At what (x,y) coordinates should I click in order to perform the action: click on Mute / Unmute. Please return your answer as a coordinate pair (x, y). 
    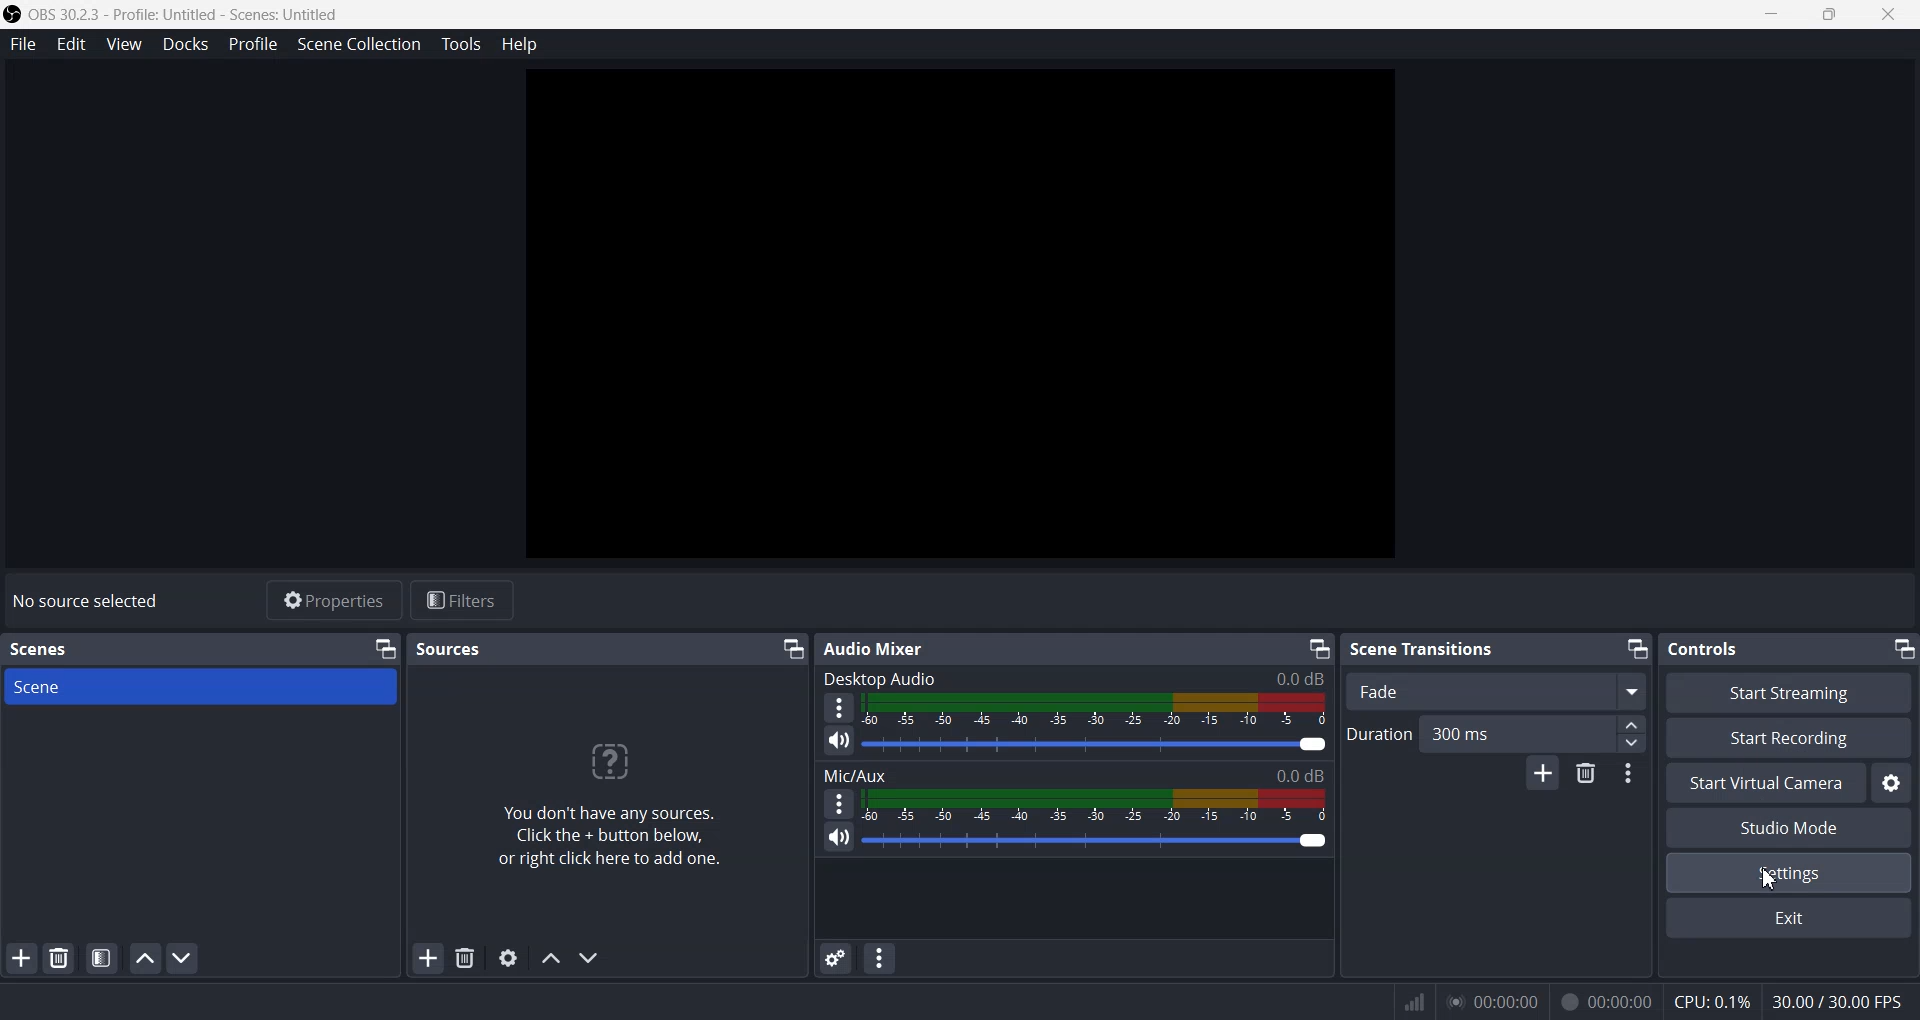
    Looking at the image, I should click on (838, 838).